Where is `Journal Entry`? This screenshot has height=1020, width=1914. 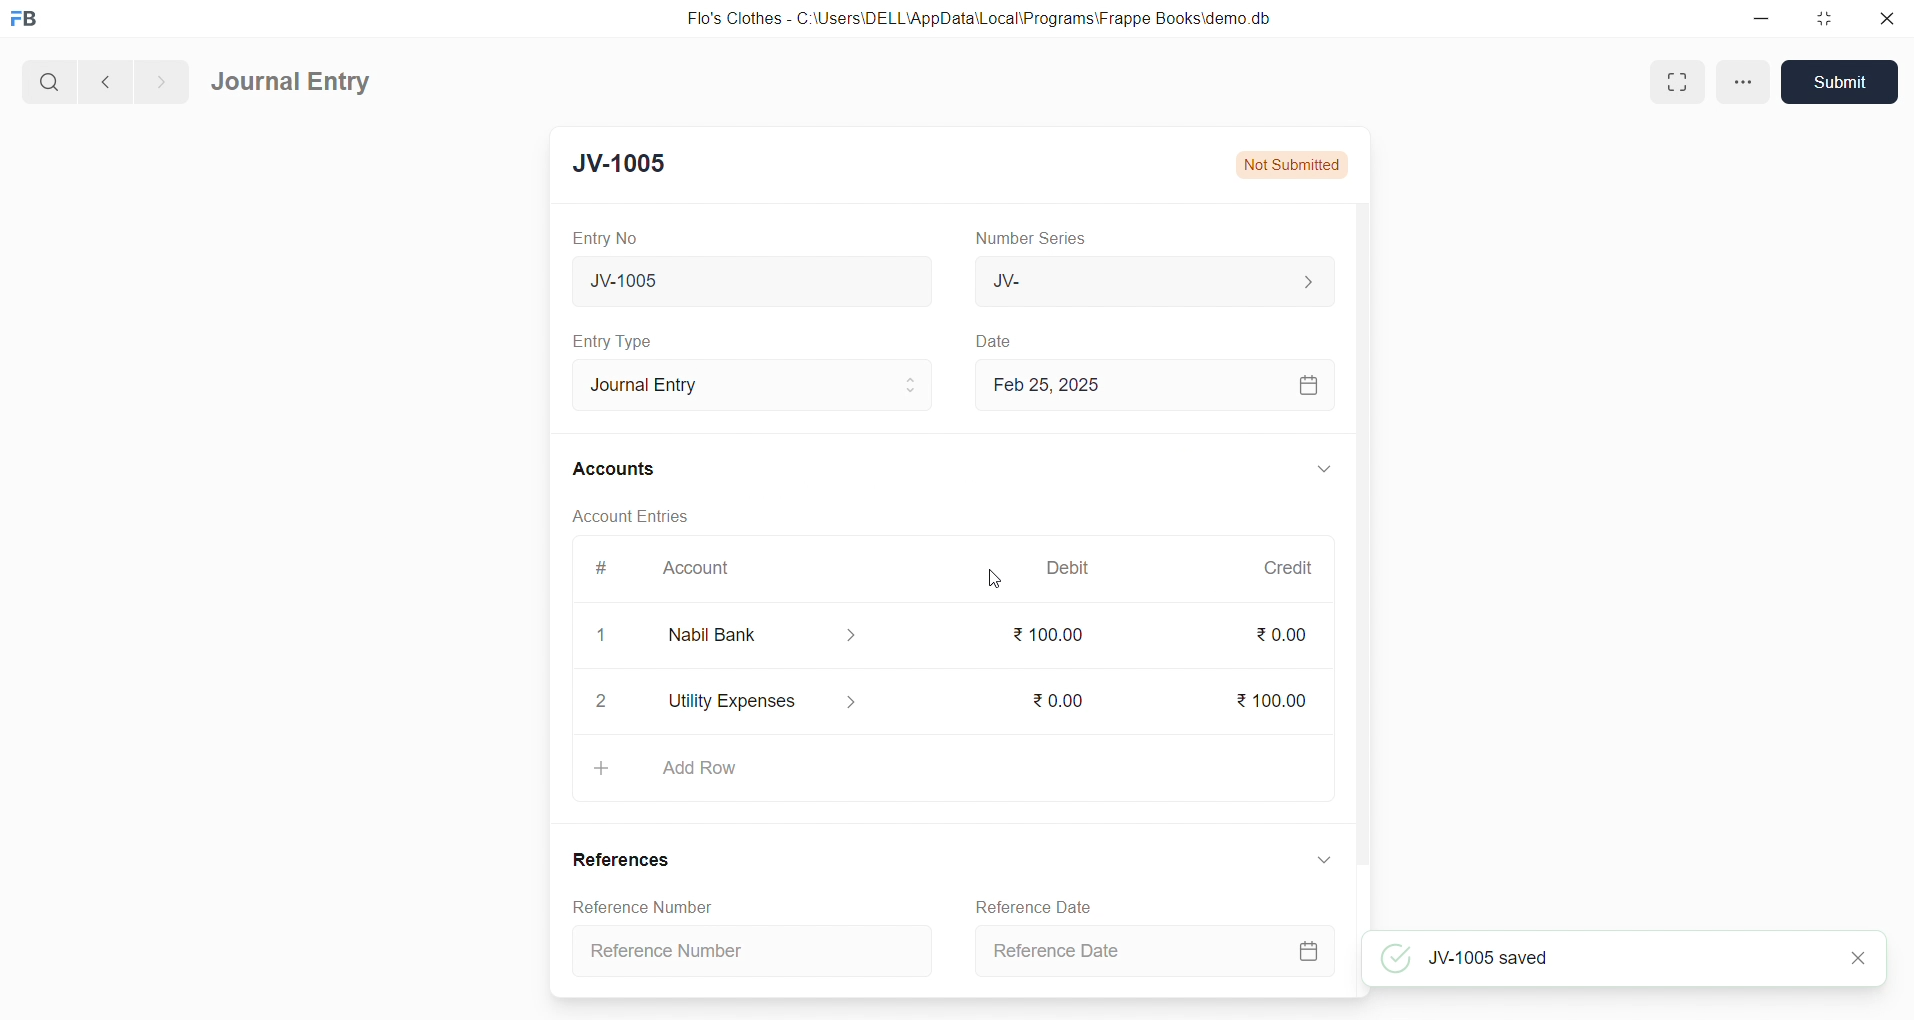
Journal Entry is located at coordinates (737, 382).